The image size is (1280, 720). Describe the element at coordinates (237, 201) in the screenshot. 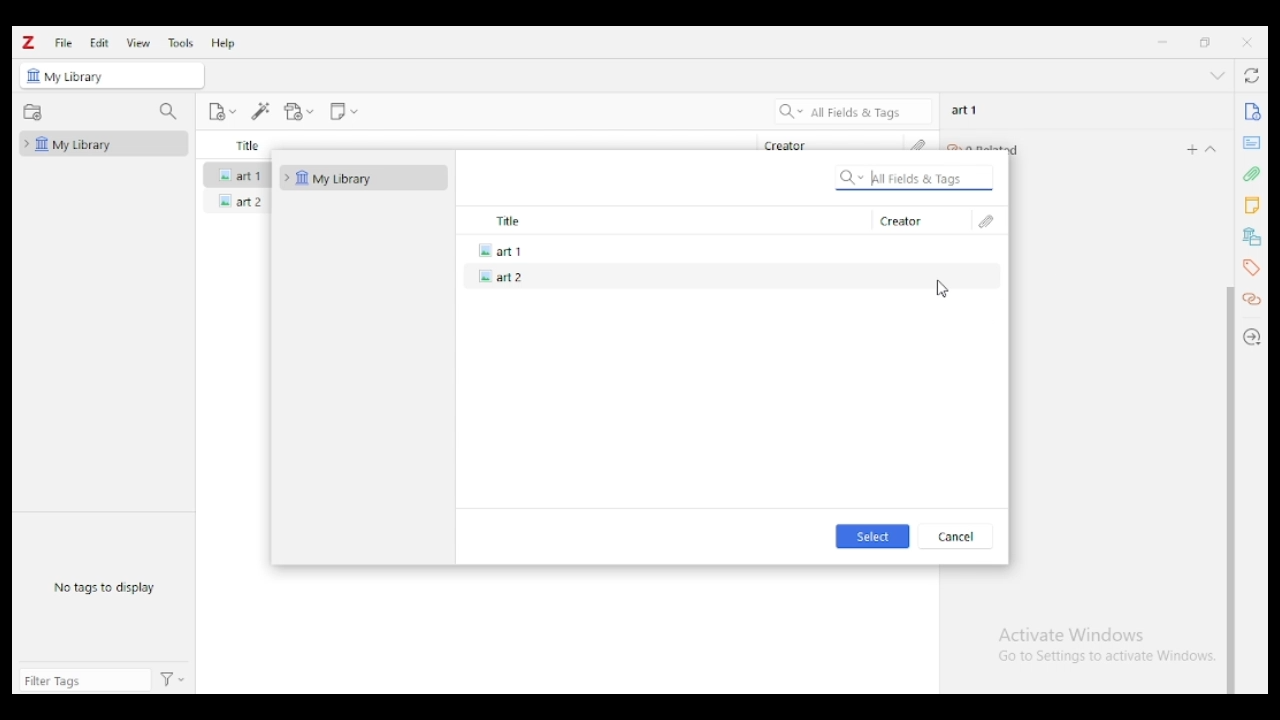

I see `art 2` at that location.